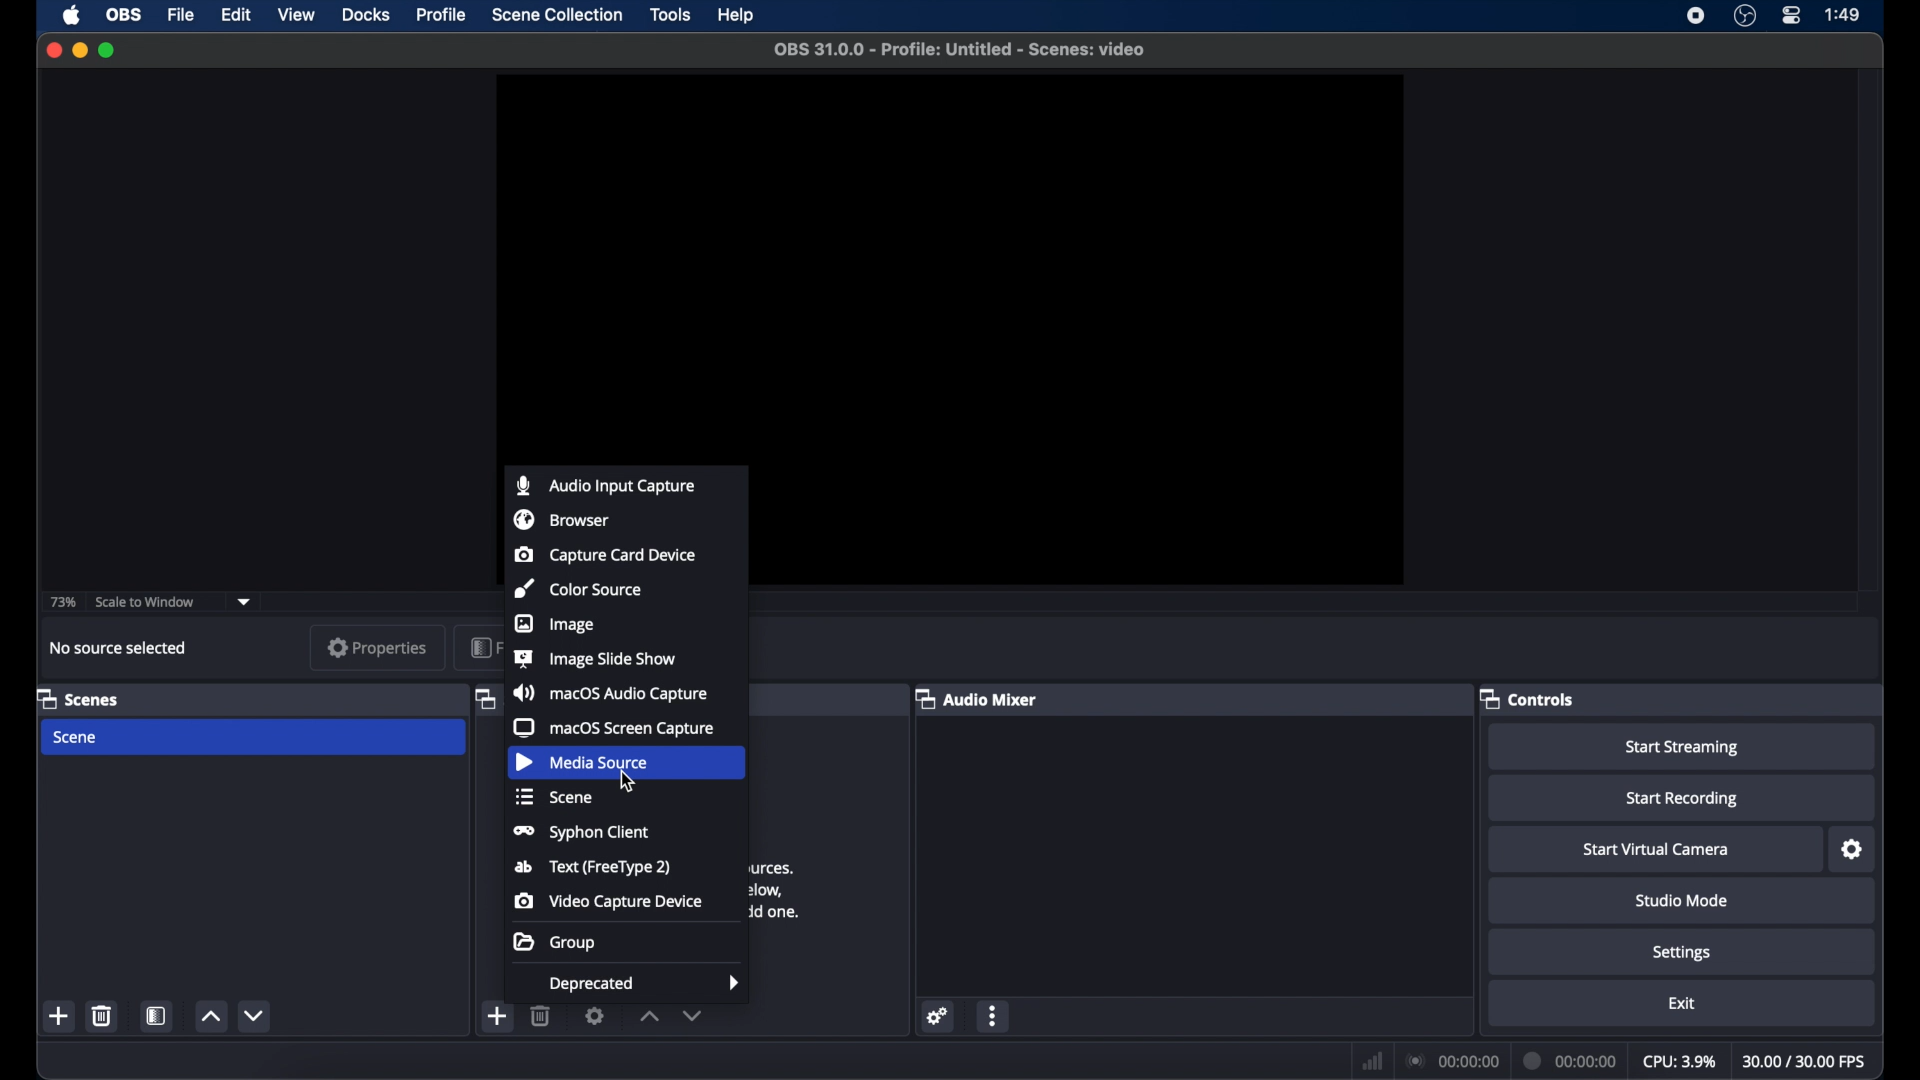 The width and height of the screenshot is (1920, 1080). Describe the element at coordinates (611, 900) in the screenshot. I see `video capture device` at that location.